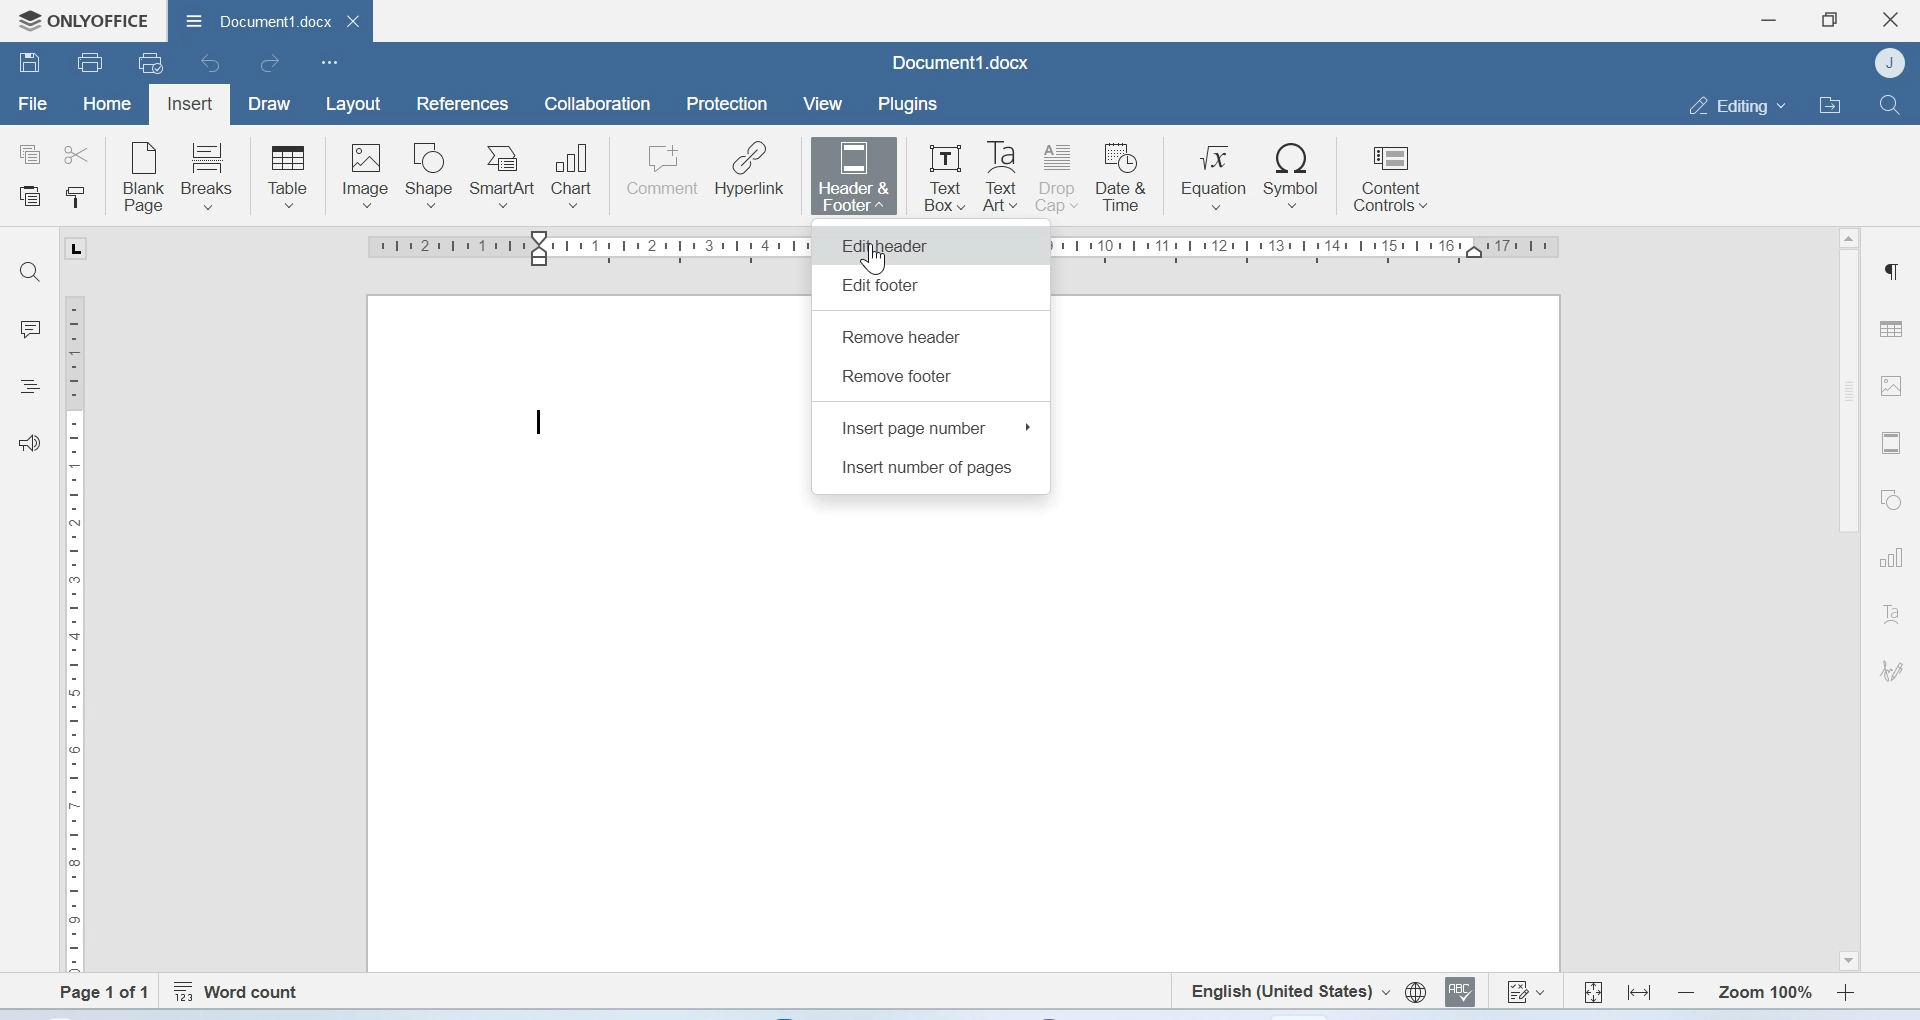  Describe the element at coordinates (31, 198) in the screenshot. I see `Paste` at that location.